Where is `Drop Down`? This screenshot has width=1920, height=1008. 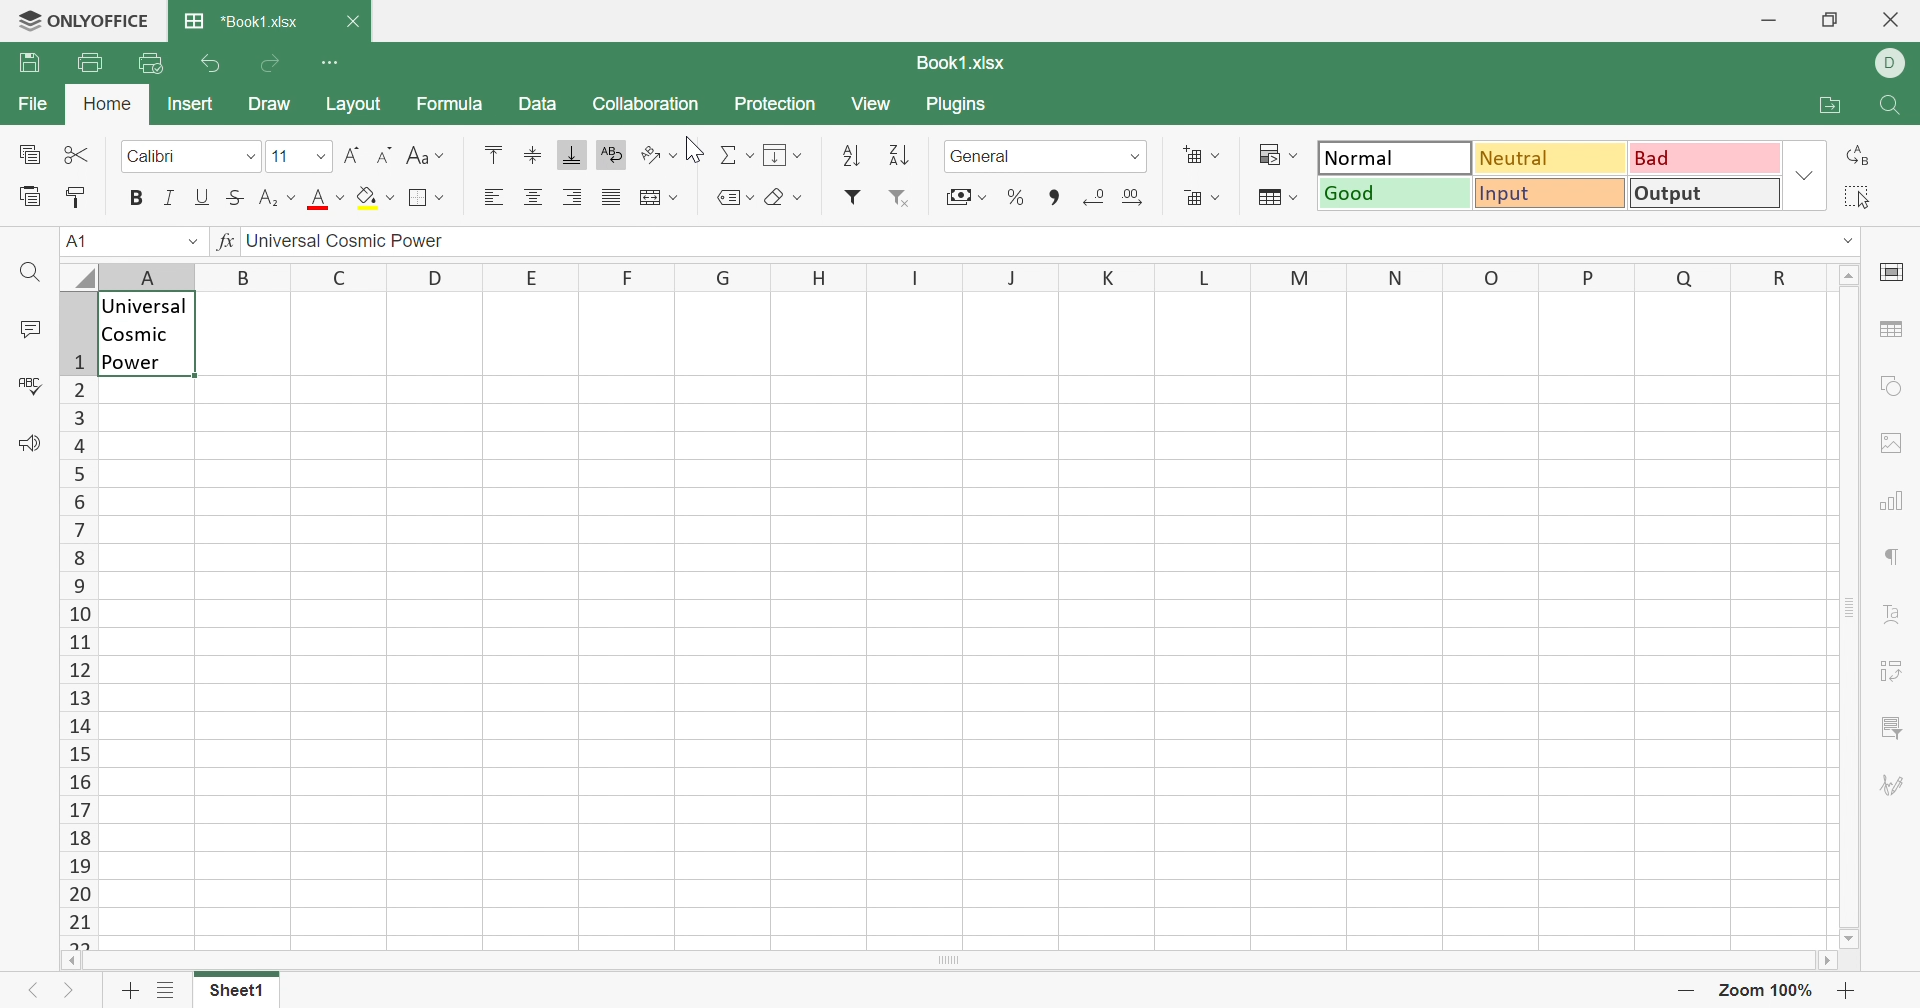 Drop Down is located at coordinates (1133, 160).